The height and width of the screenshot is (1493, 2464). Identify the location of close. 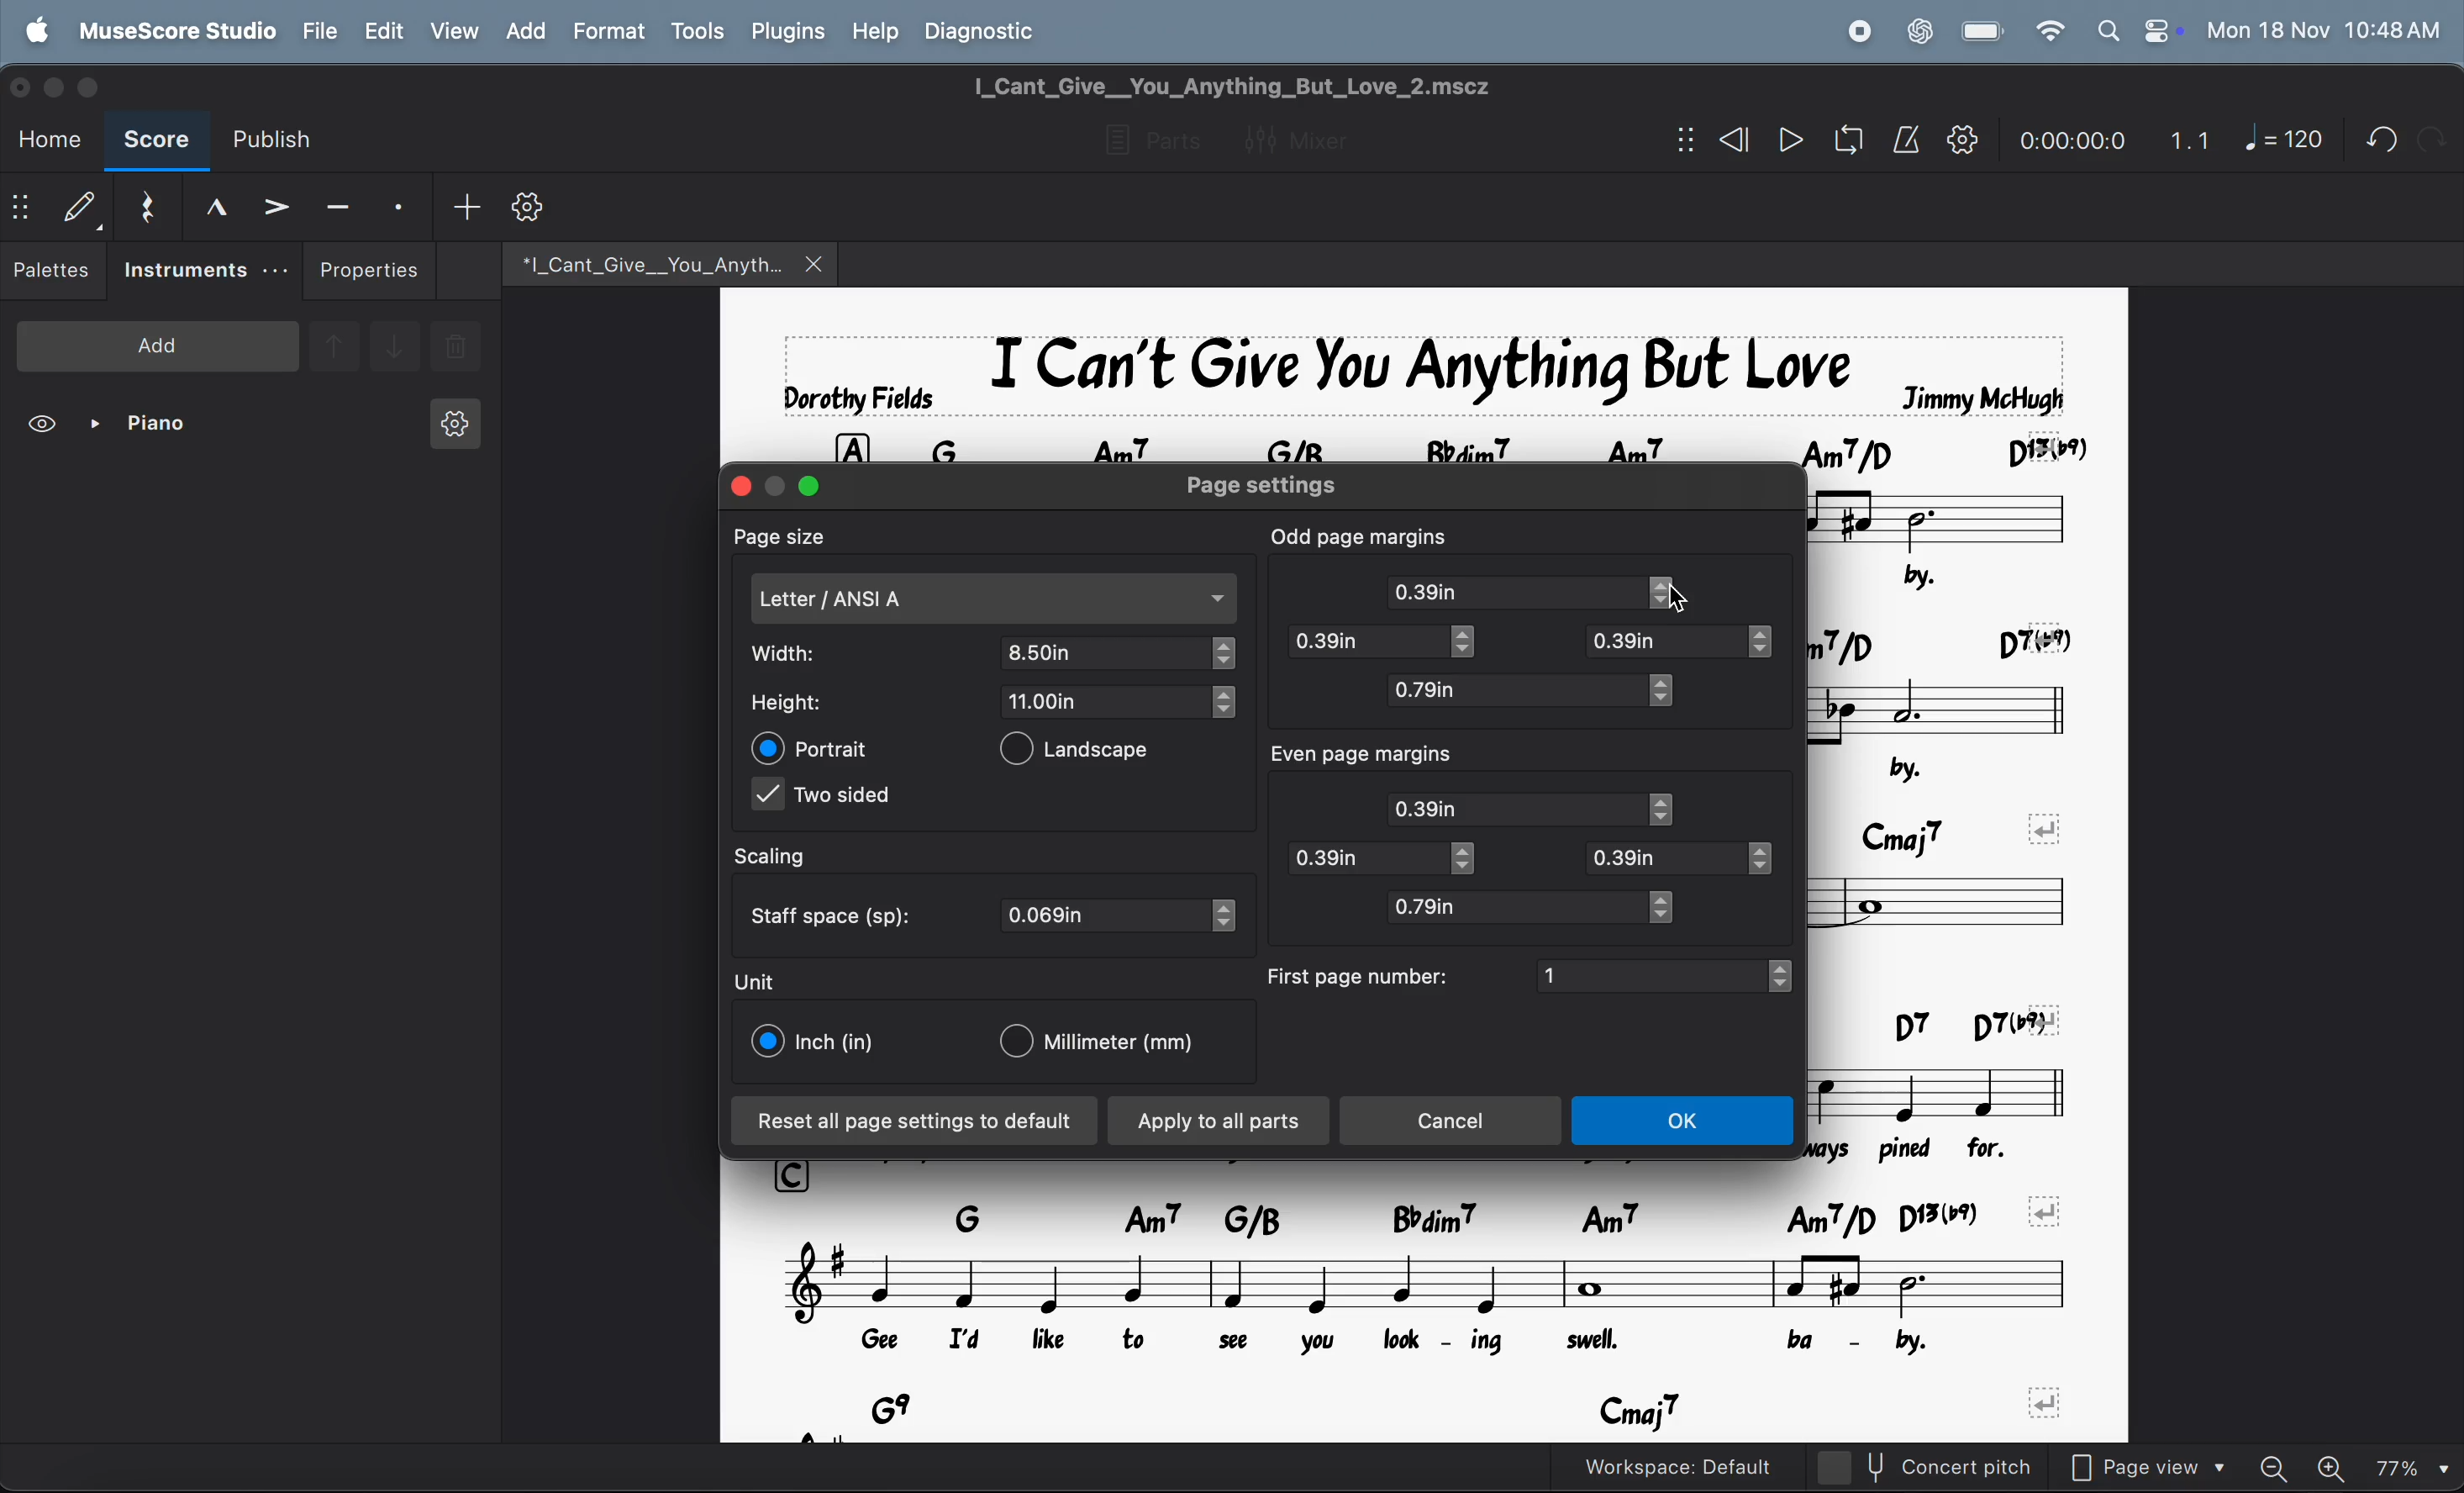
(735, 485).